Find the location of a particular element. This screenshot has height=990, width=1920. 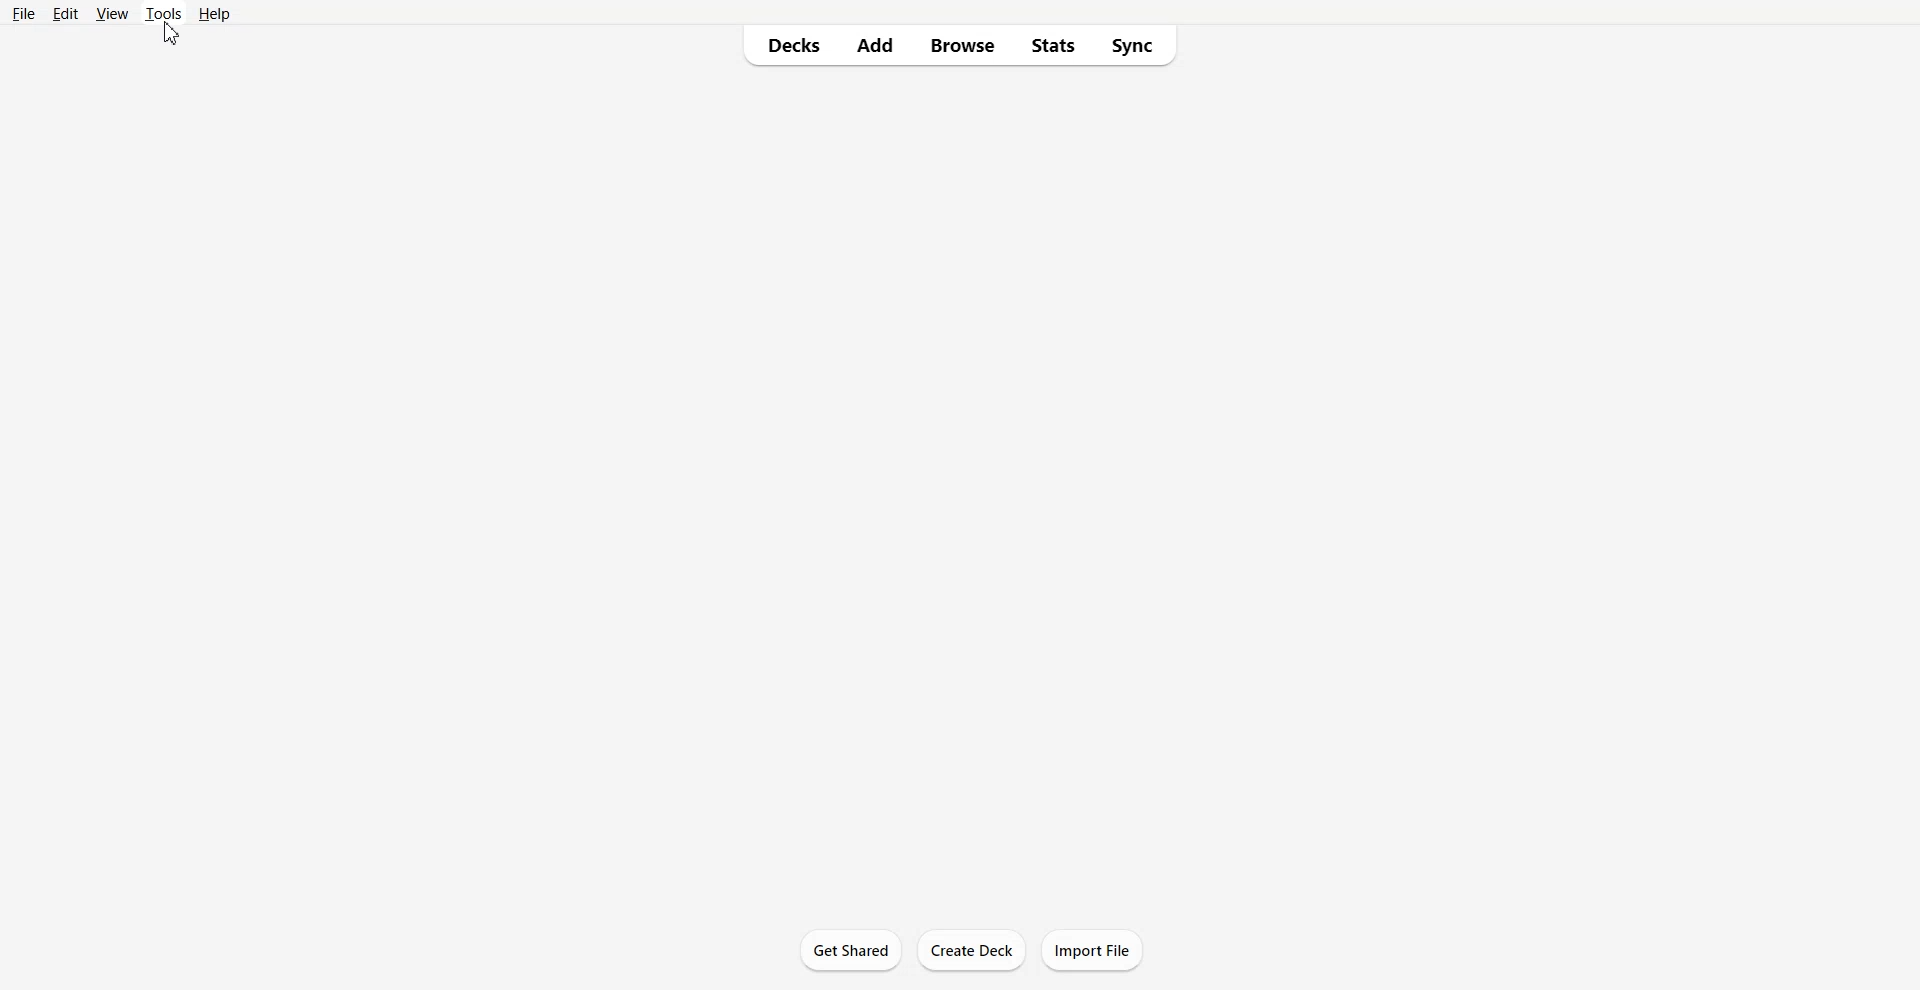

Add is located at coordinates (877, 46).